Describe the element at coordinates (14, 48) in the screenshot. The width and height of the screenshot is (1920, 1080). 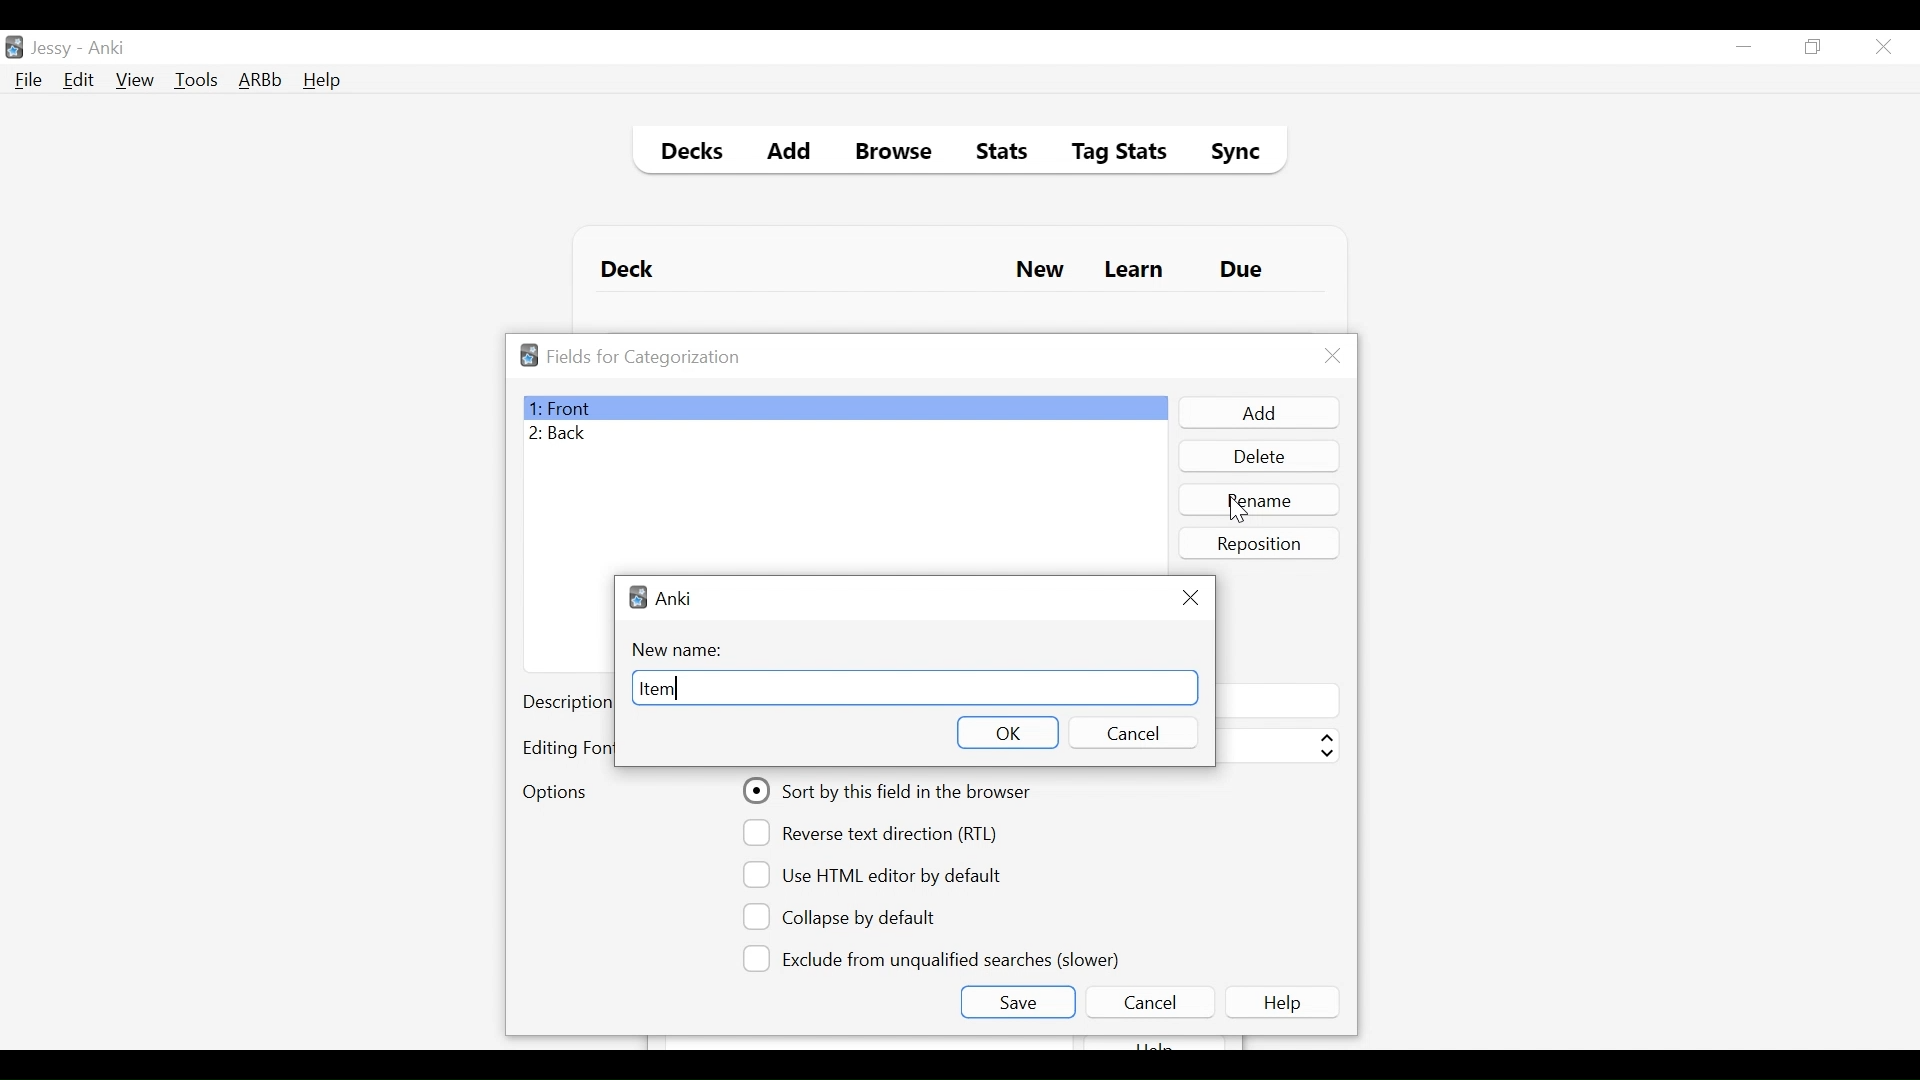
I see `Anki Desktop icon` at that location.